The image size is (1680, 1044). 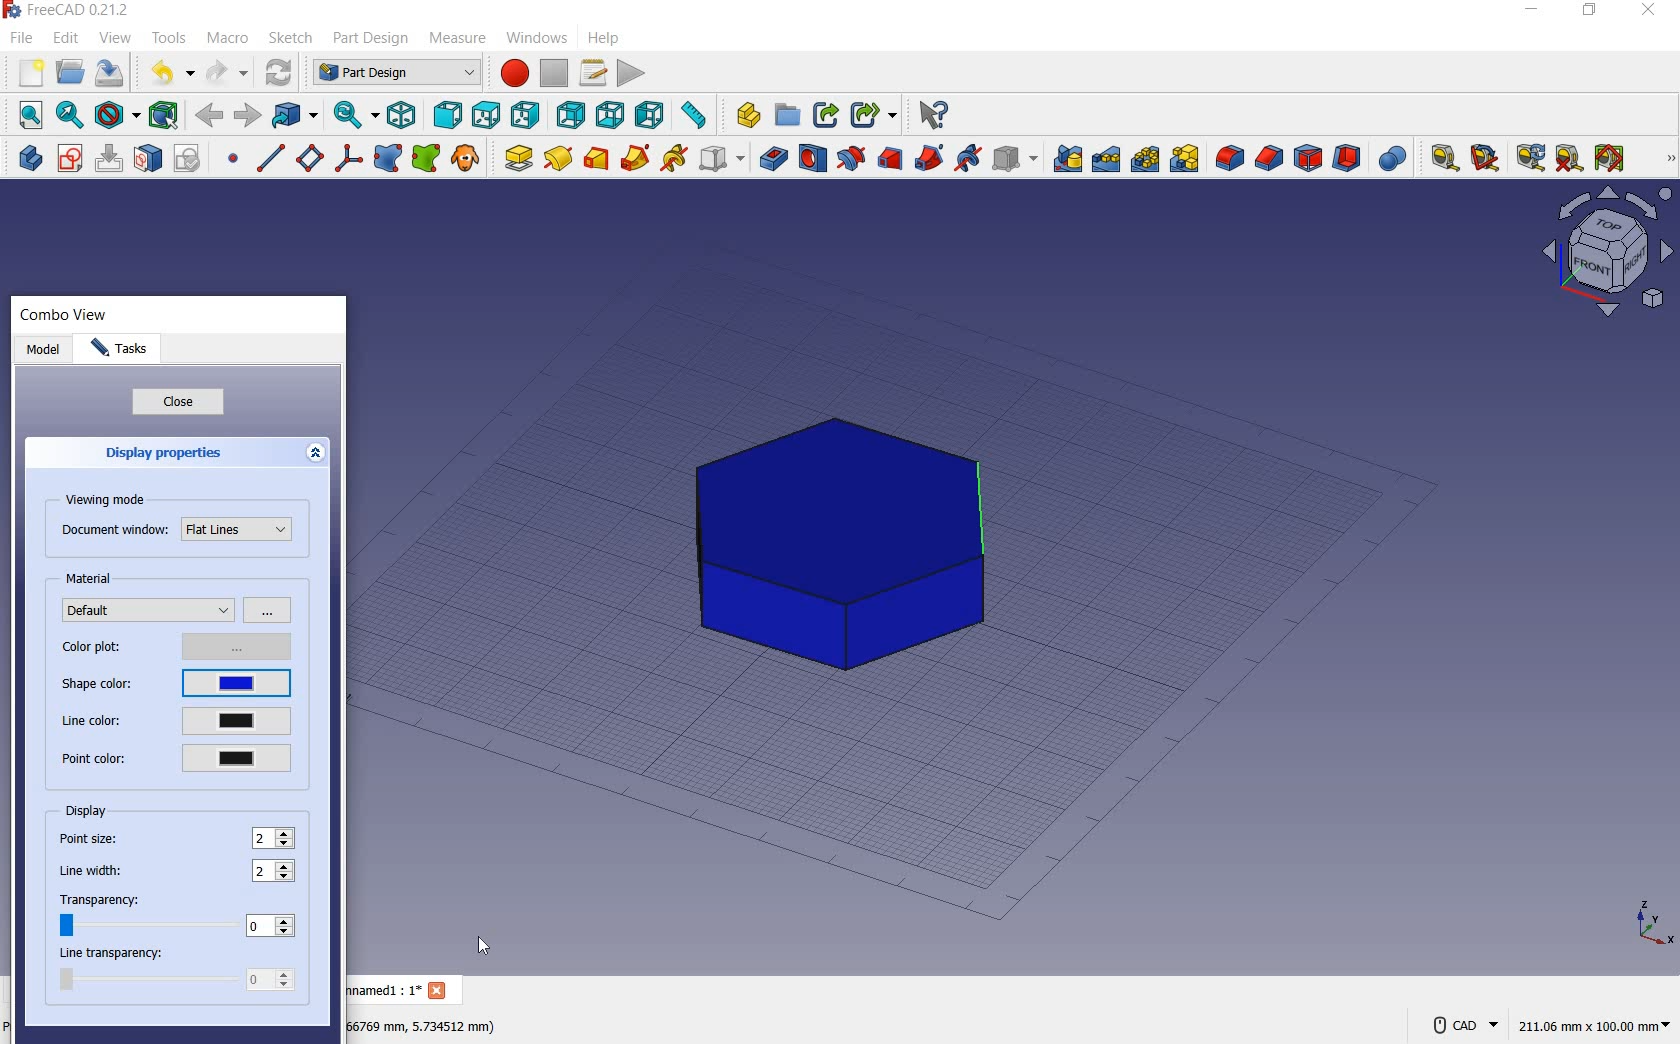 What do you see at coordinates (596, 158) in the screenshot?
I see `additive loft` at bounding box center [596, 158].